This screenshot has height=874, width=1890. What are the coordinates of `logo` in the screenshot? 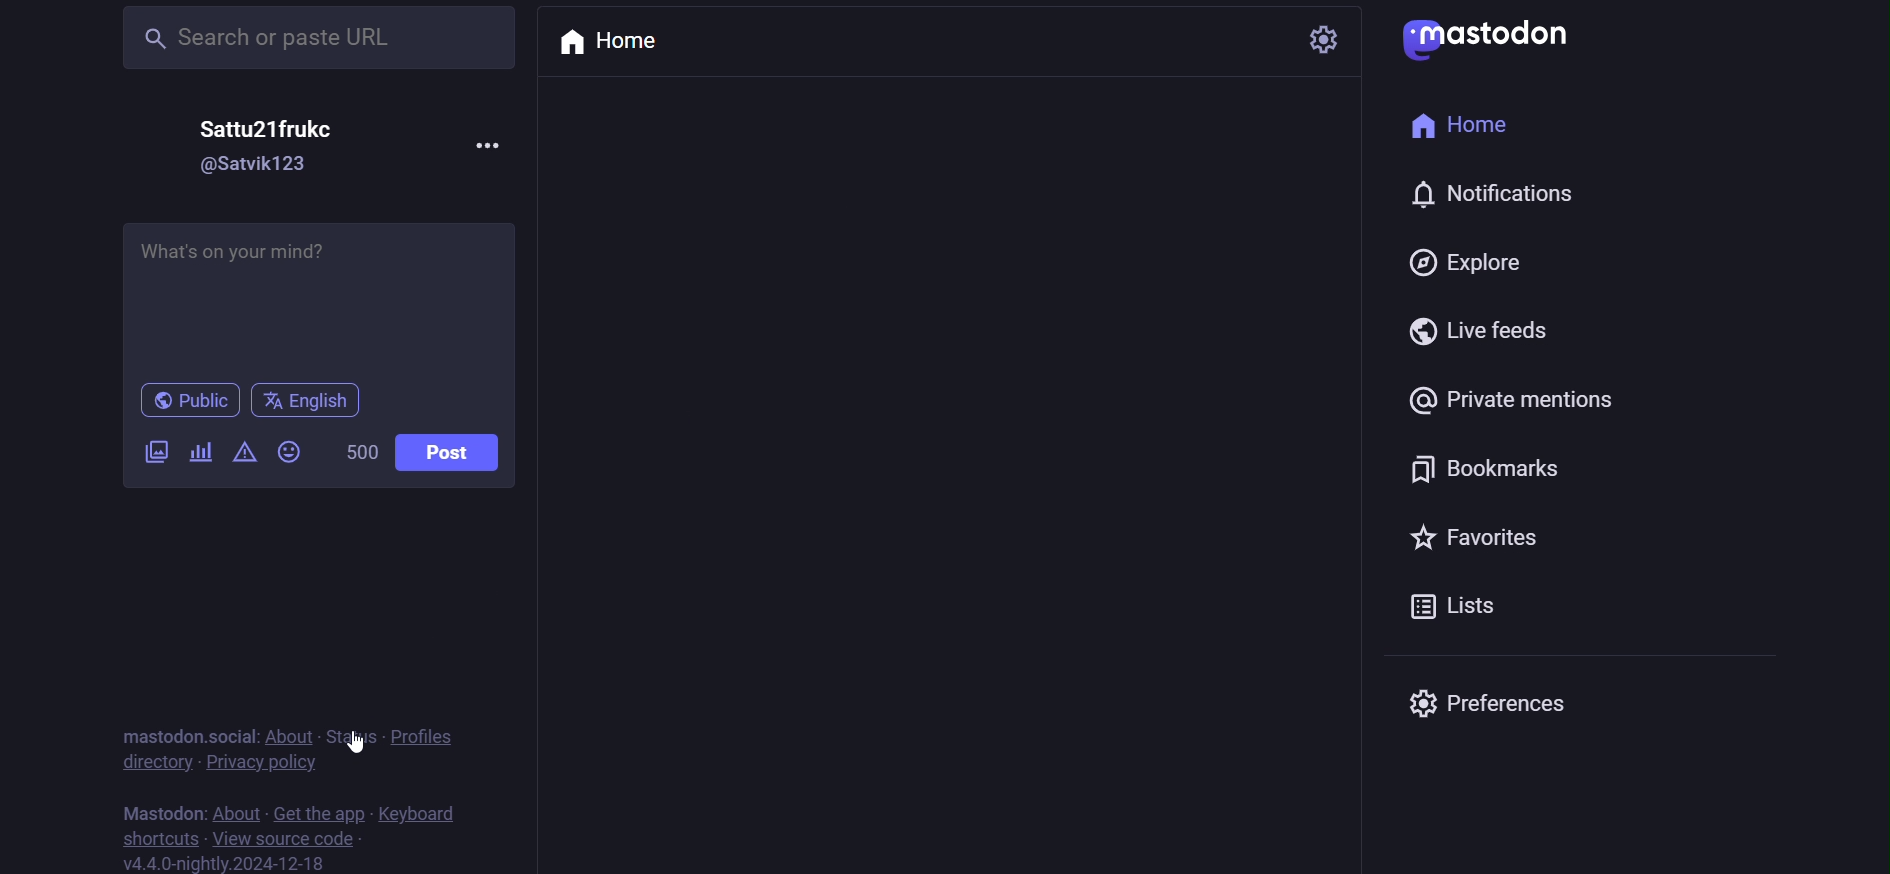 It's located at (1482, 41).